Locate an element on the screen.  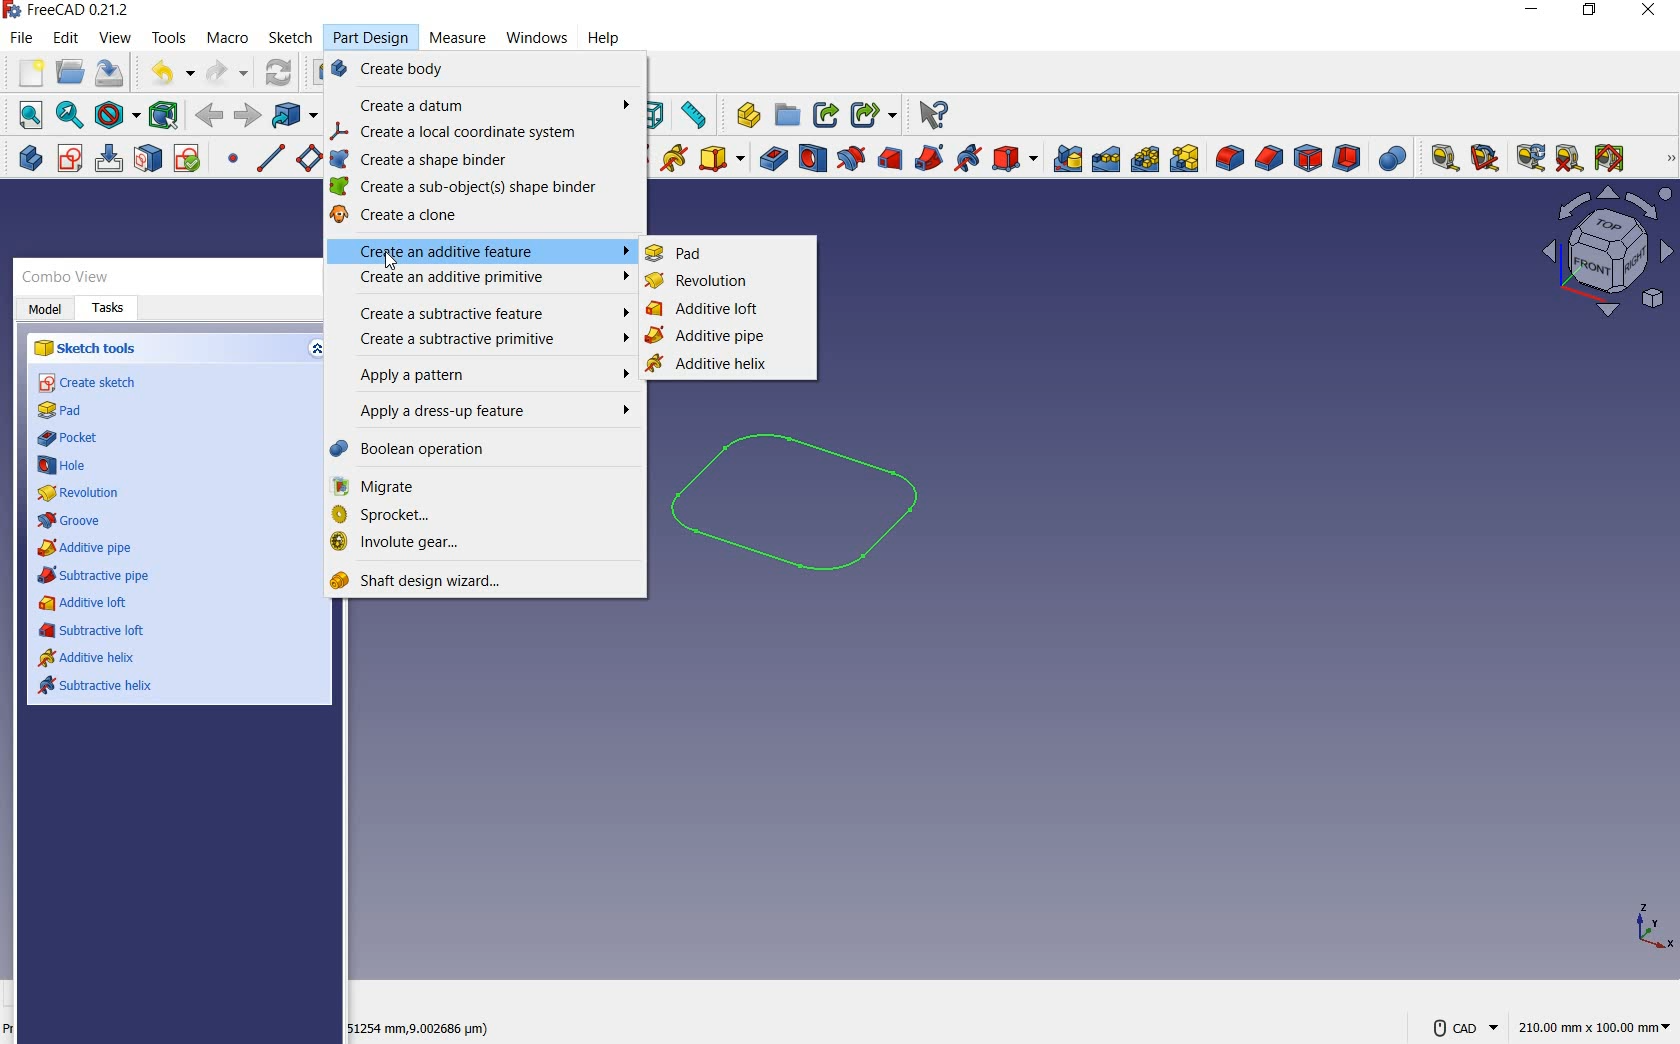
bounding box is located at coordinates (163, 113).